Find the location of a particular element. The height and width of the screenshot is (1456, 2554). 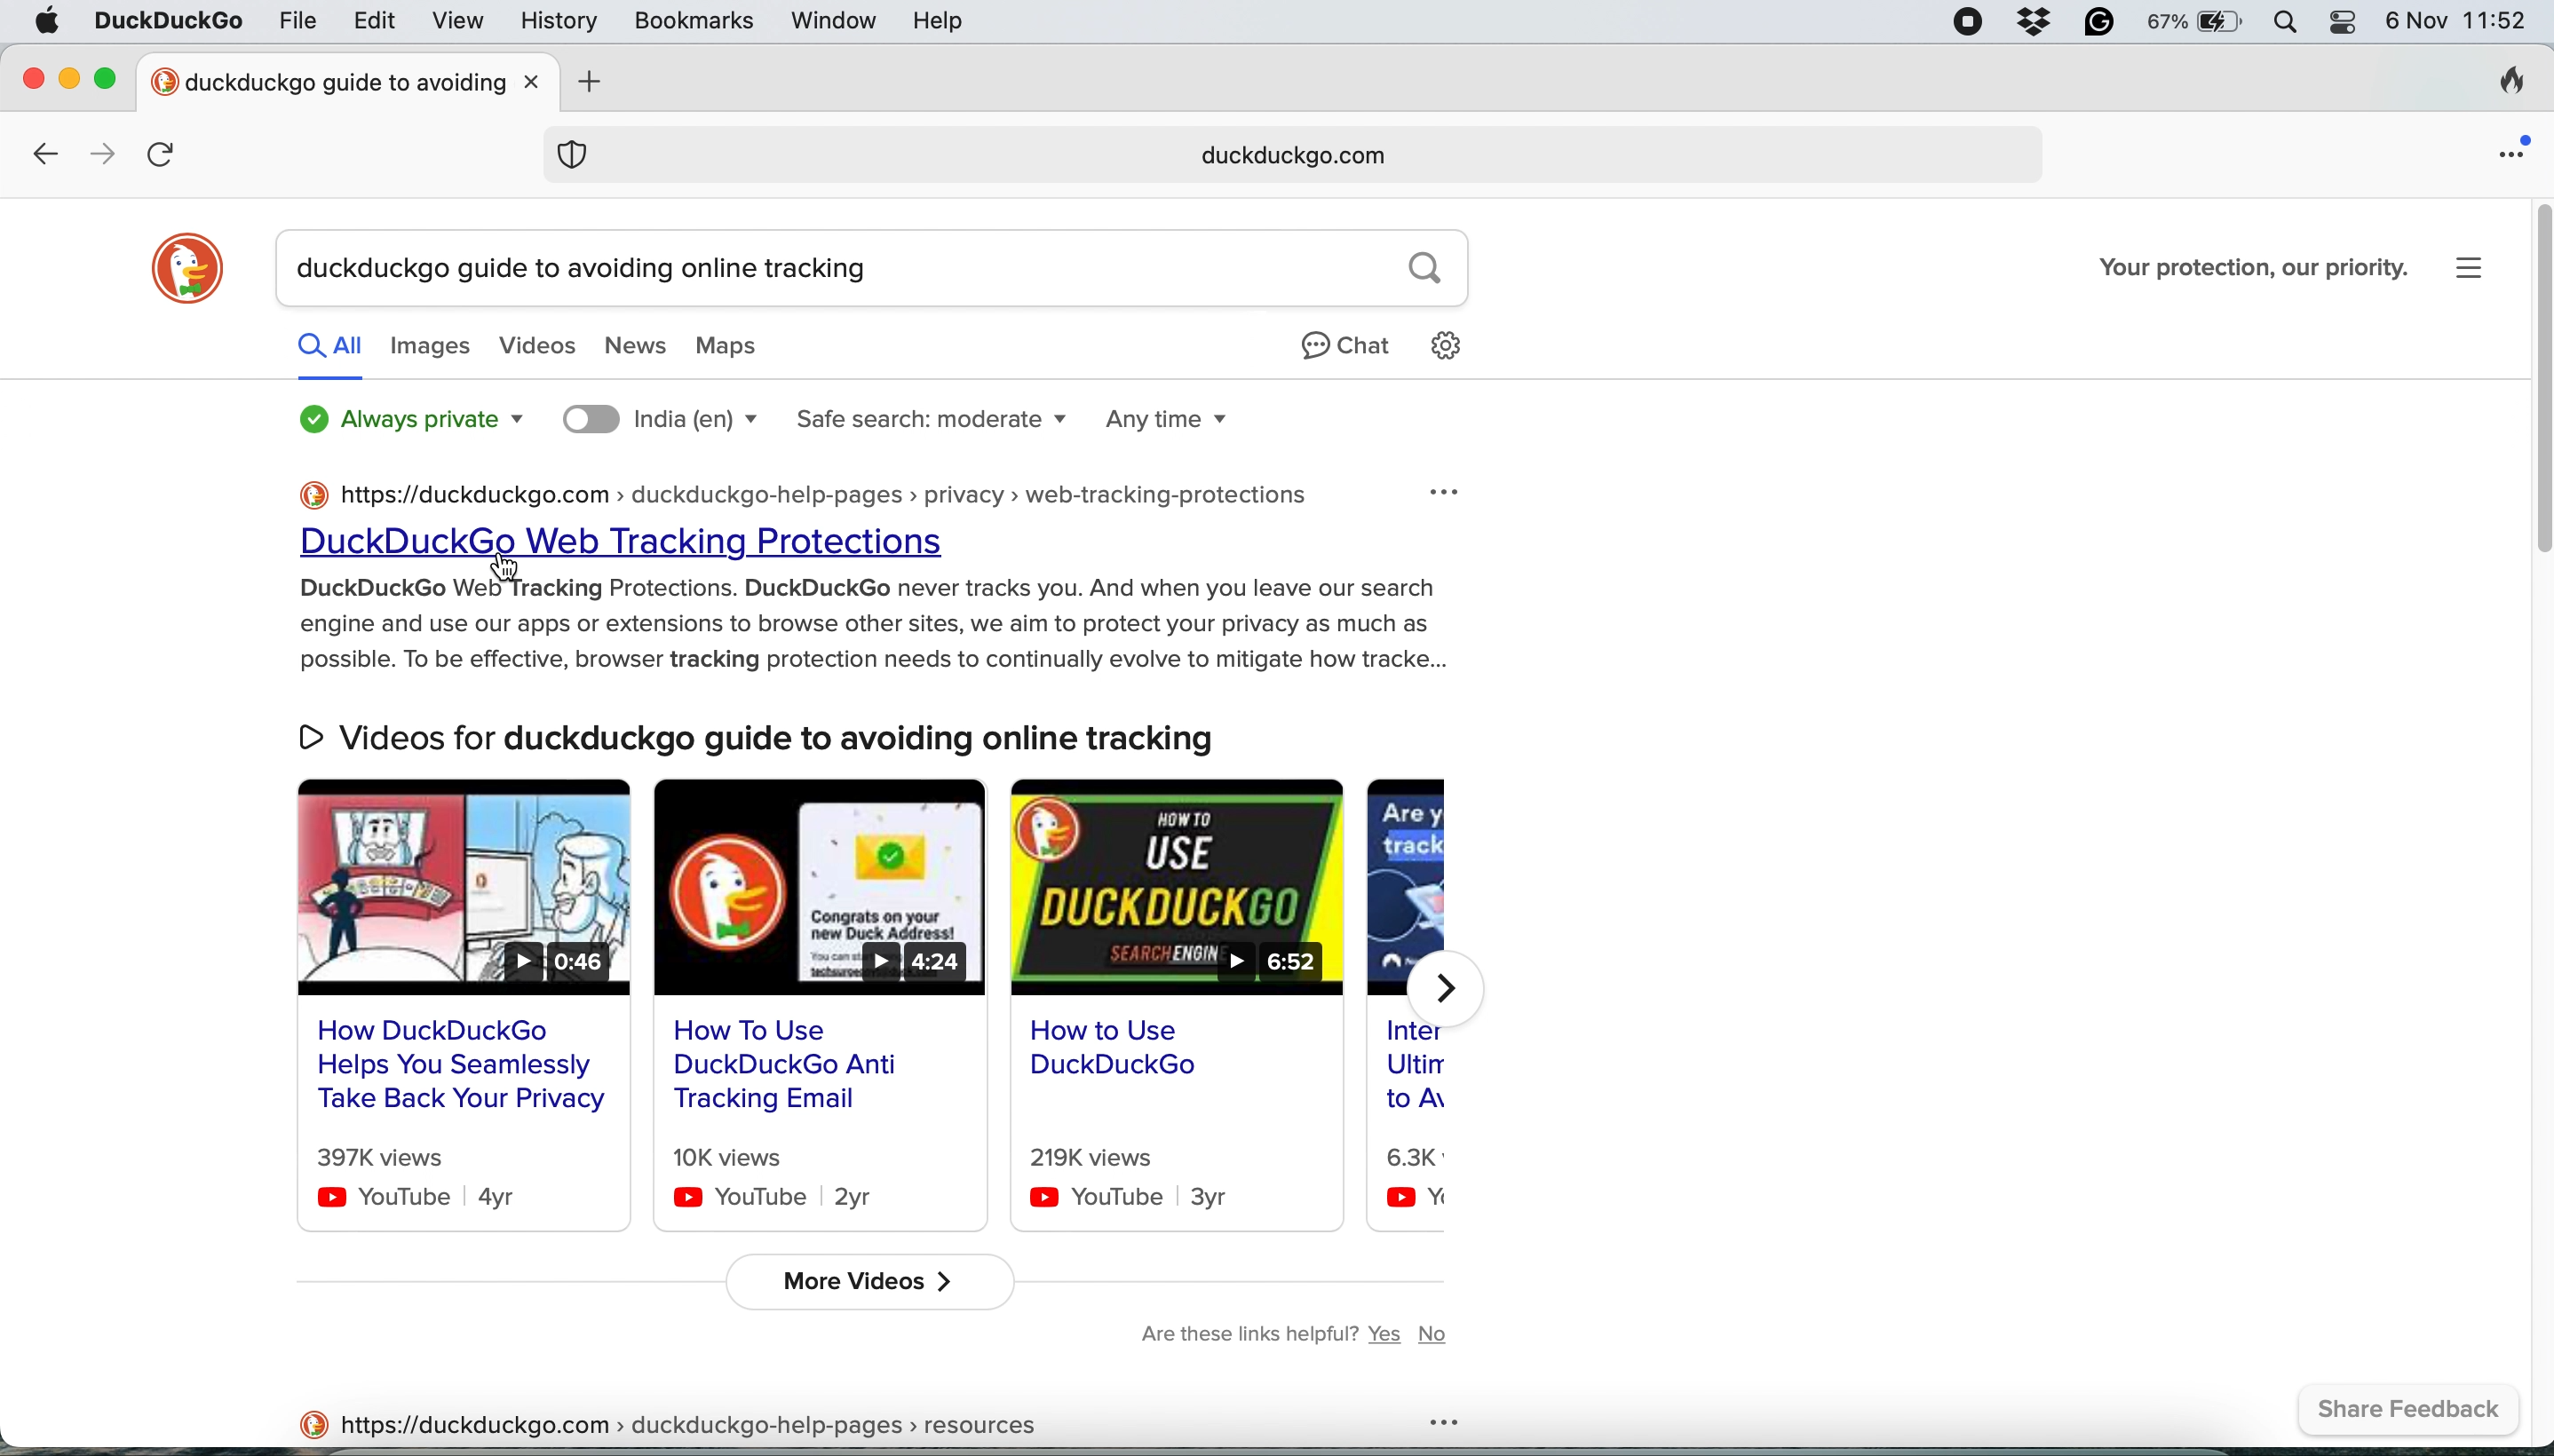

search result is located at coordinates (872, 265).